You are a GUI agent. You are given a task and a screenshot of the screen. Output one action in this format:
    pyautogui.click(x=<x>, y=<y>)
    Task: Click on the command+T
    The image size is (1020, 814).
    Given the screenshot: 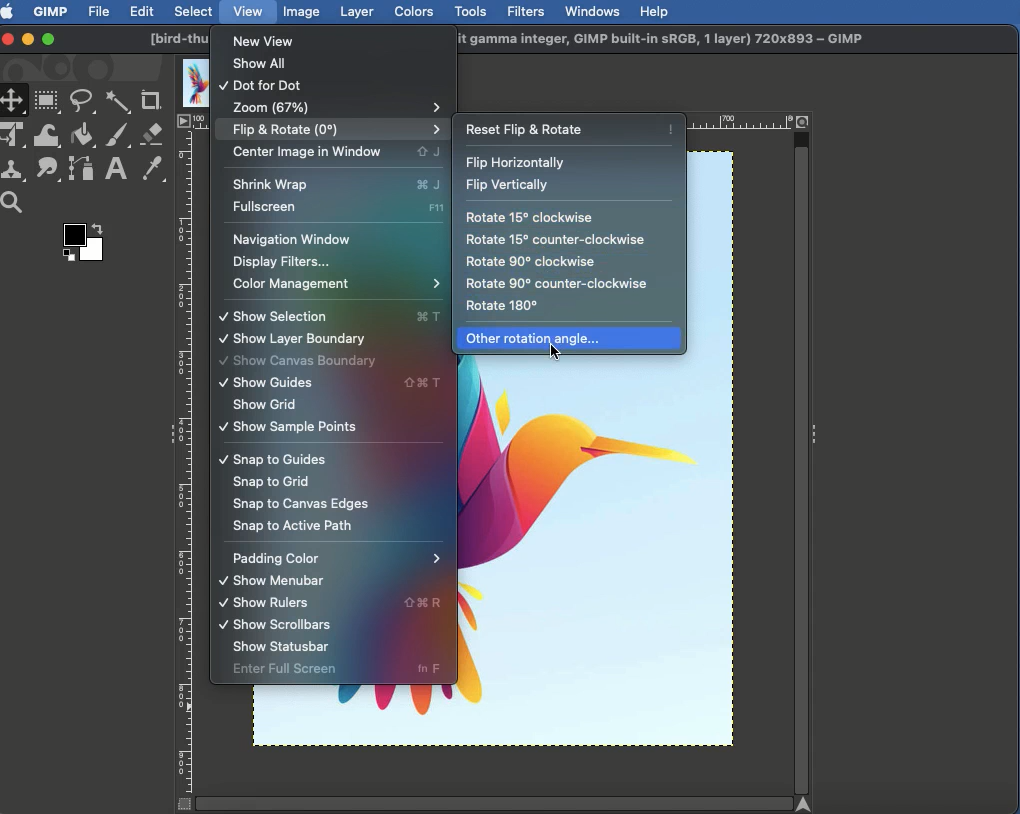 What is the action you would take?
    pyautogui.click(x=429, y=316)
    